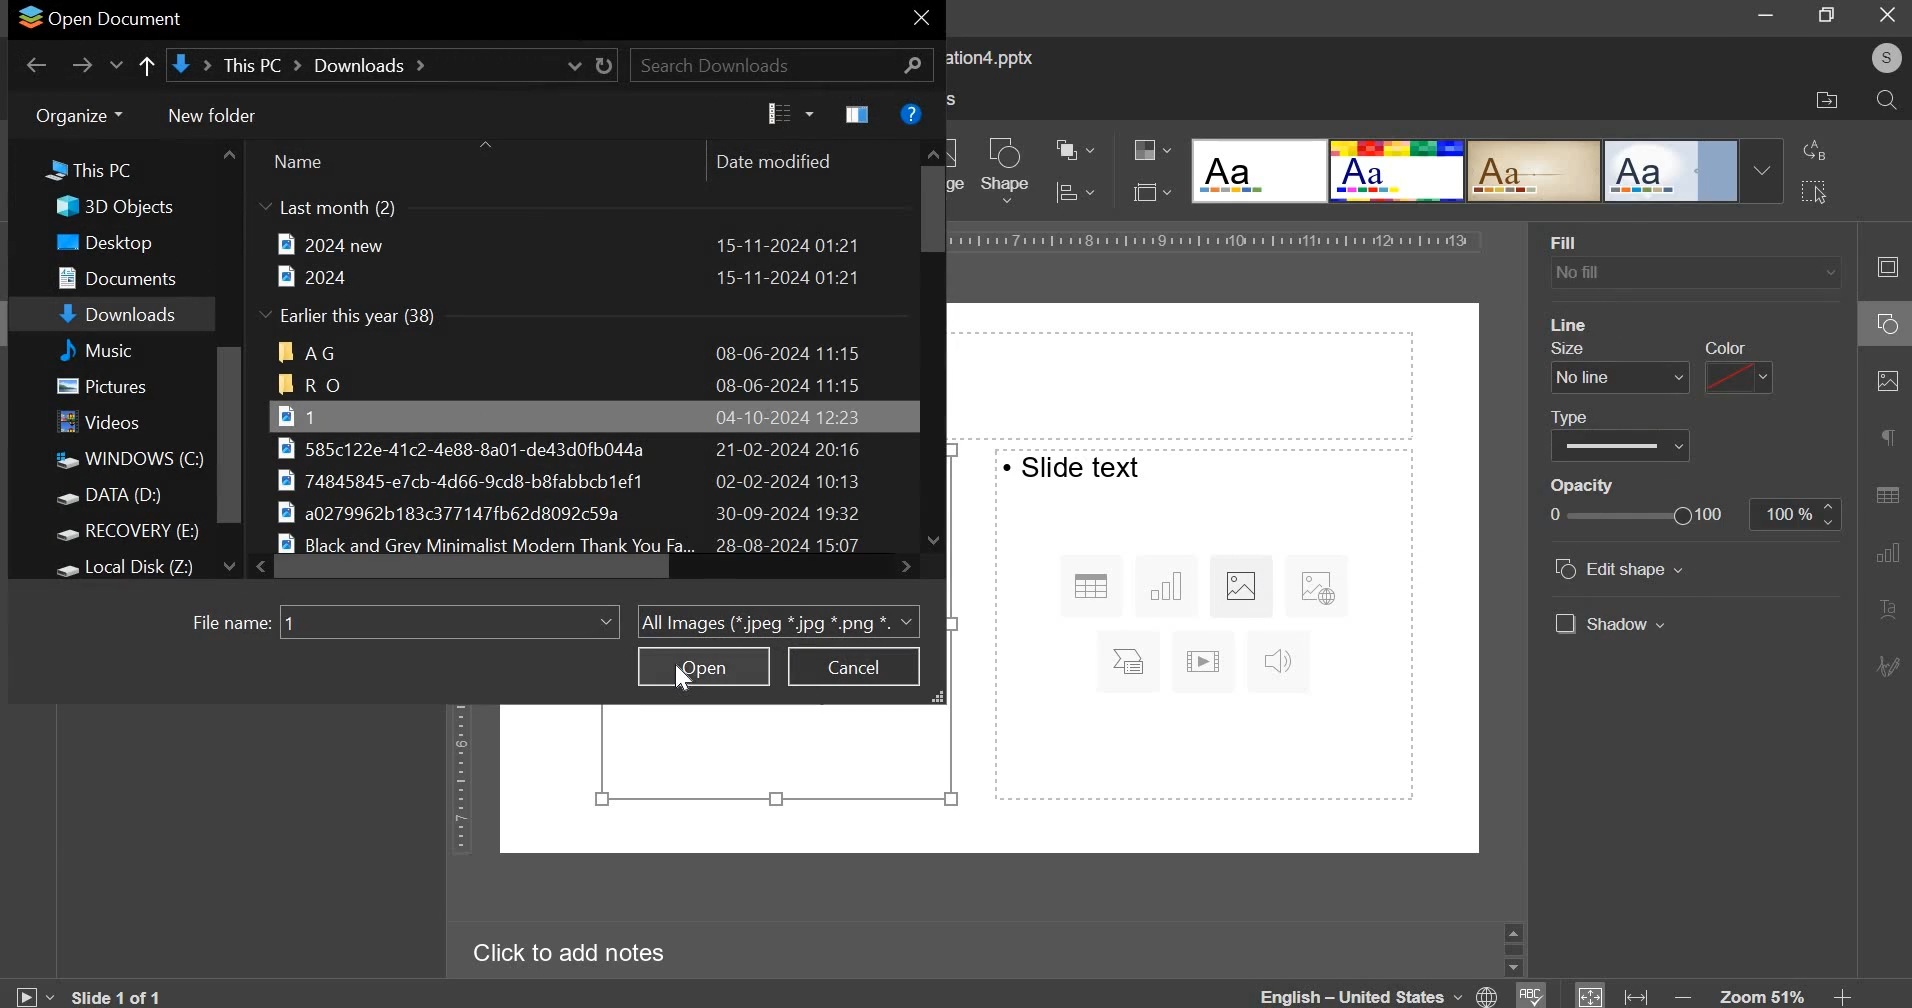  What do you see at coordinates (32, 993) in the screenshot?
I see `slide show` at bounding box center [32, 993].